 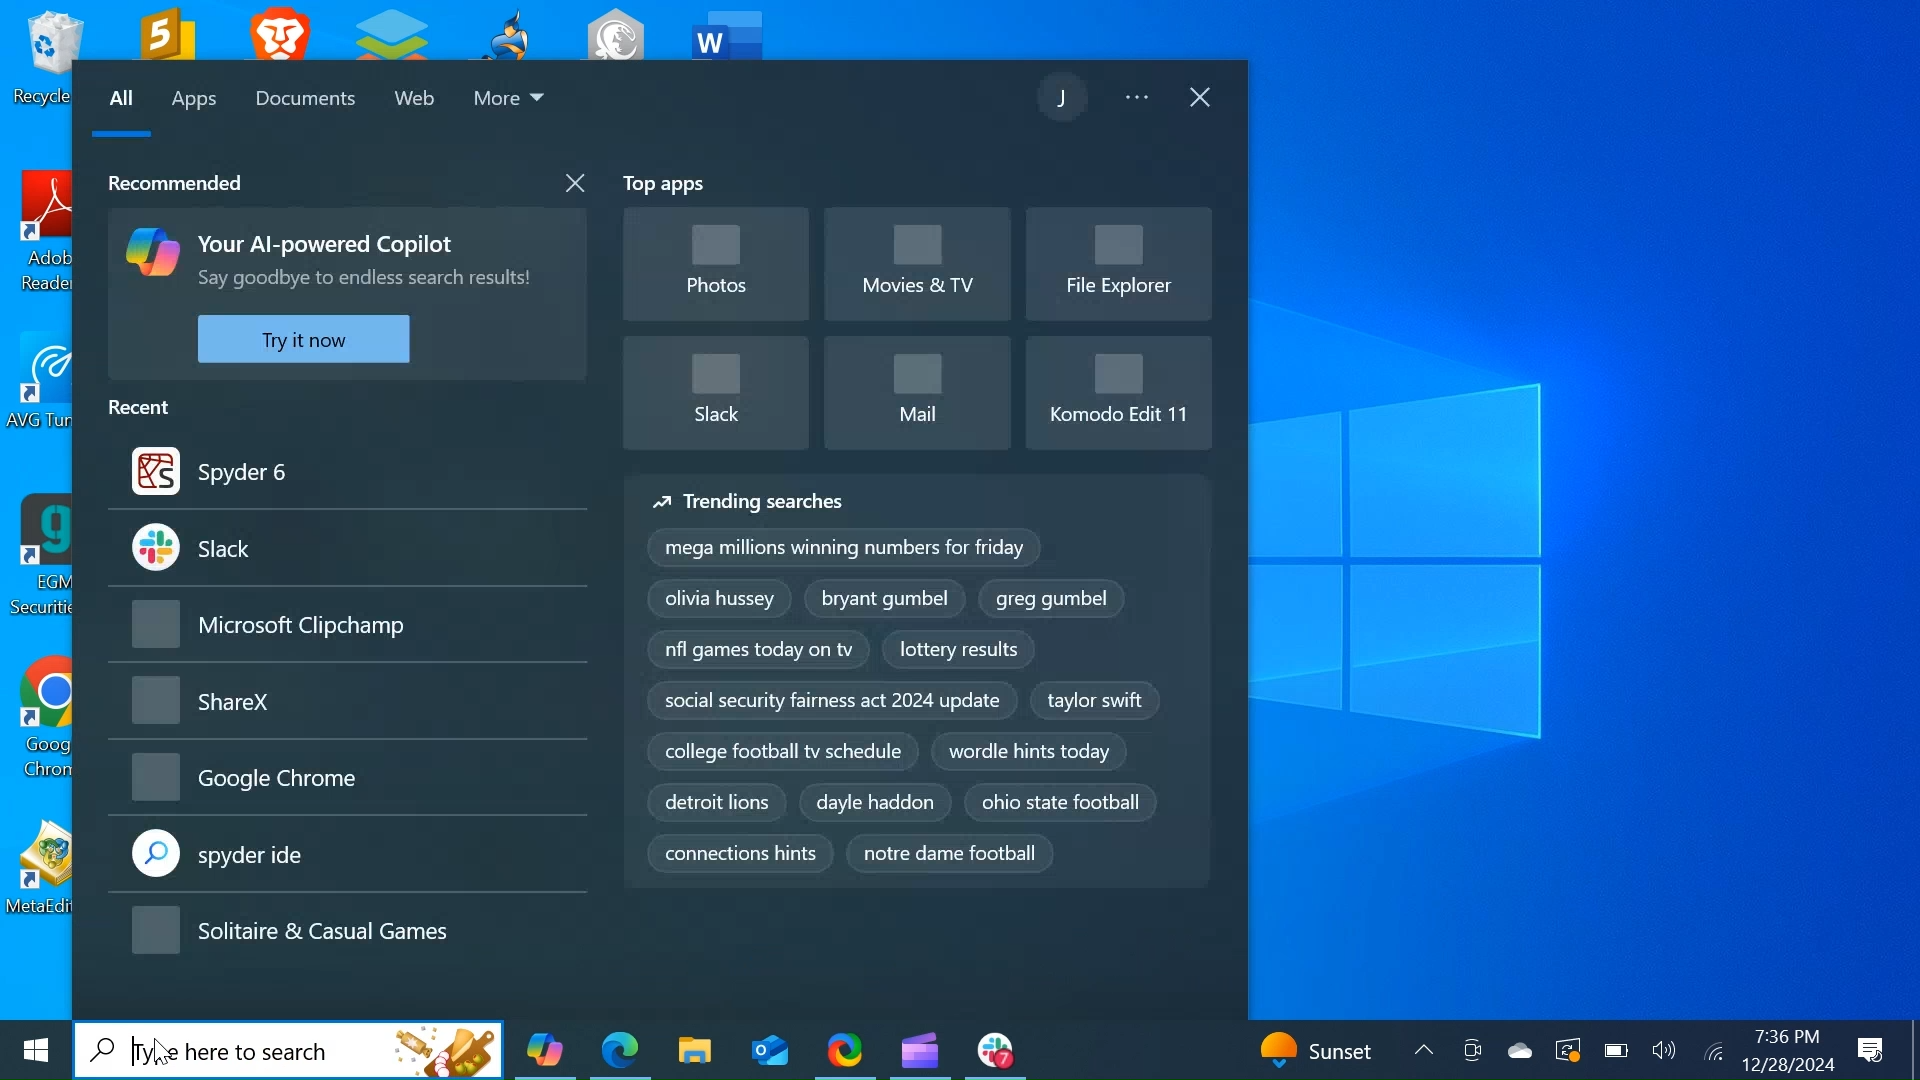 What do you see at coordinates (845, 1049) in the screenshot?
I see `ShareX` at bounding box center [845, 1049].